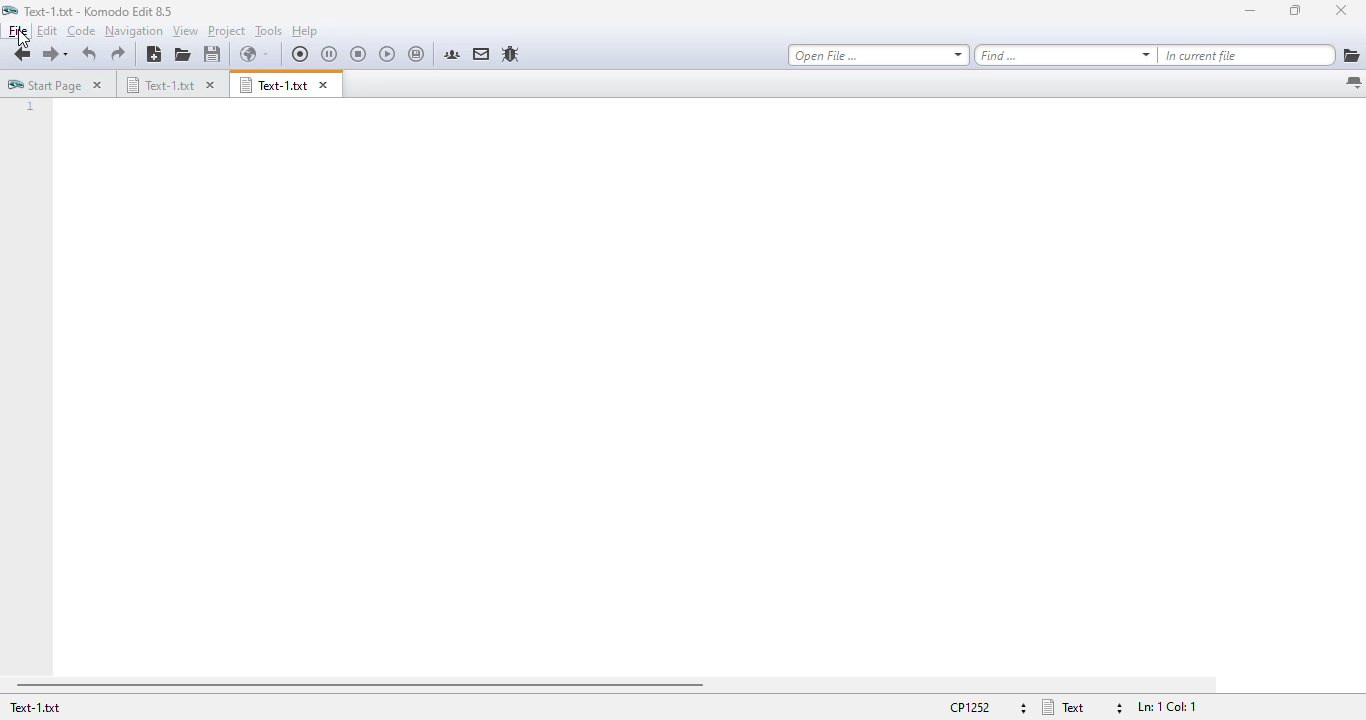  Describe the element at coordinates (388, 55) in the screenshot. I see `play last macro` at that location.